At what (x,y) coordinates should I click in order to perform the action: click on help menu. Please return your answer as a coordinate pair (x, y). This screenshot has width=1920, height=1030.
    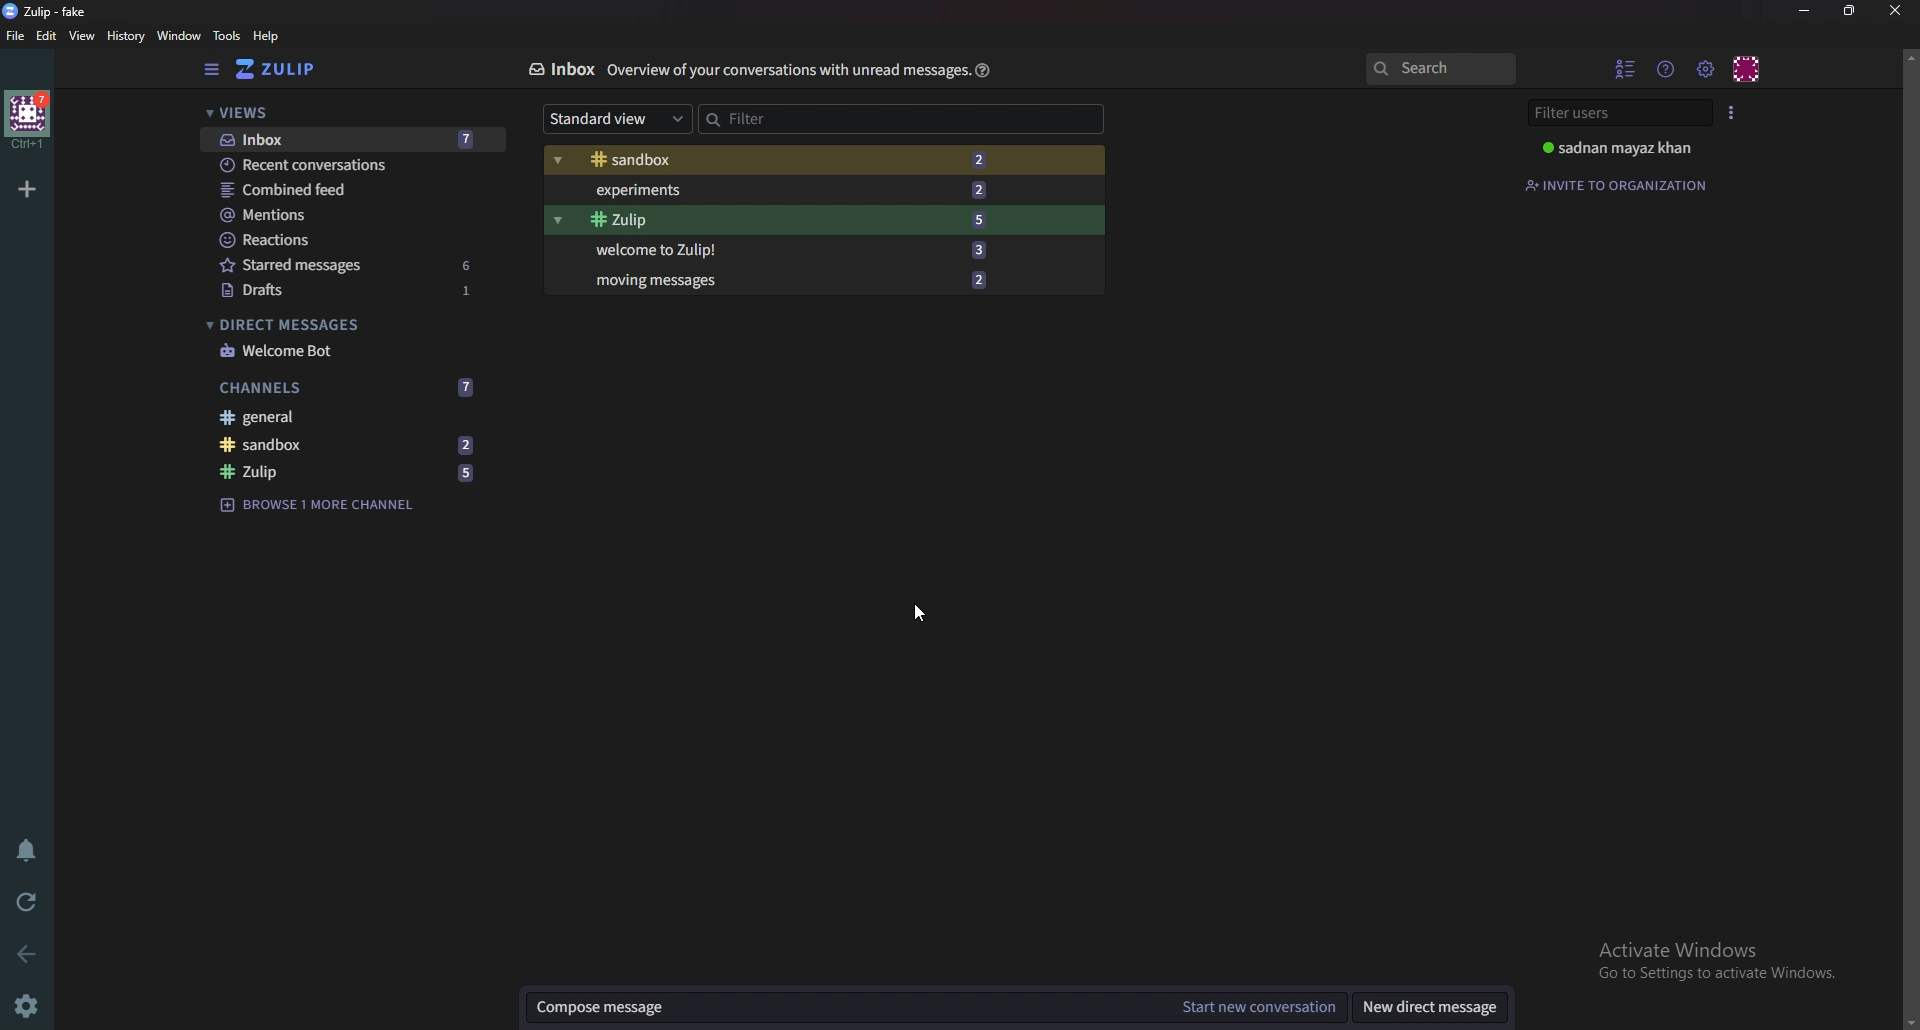
    Looking at the image, I should click on (1667, 70).